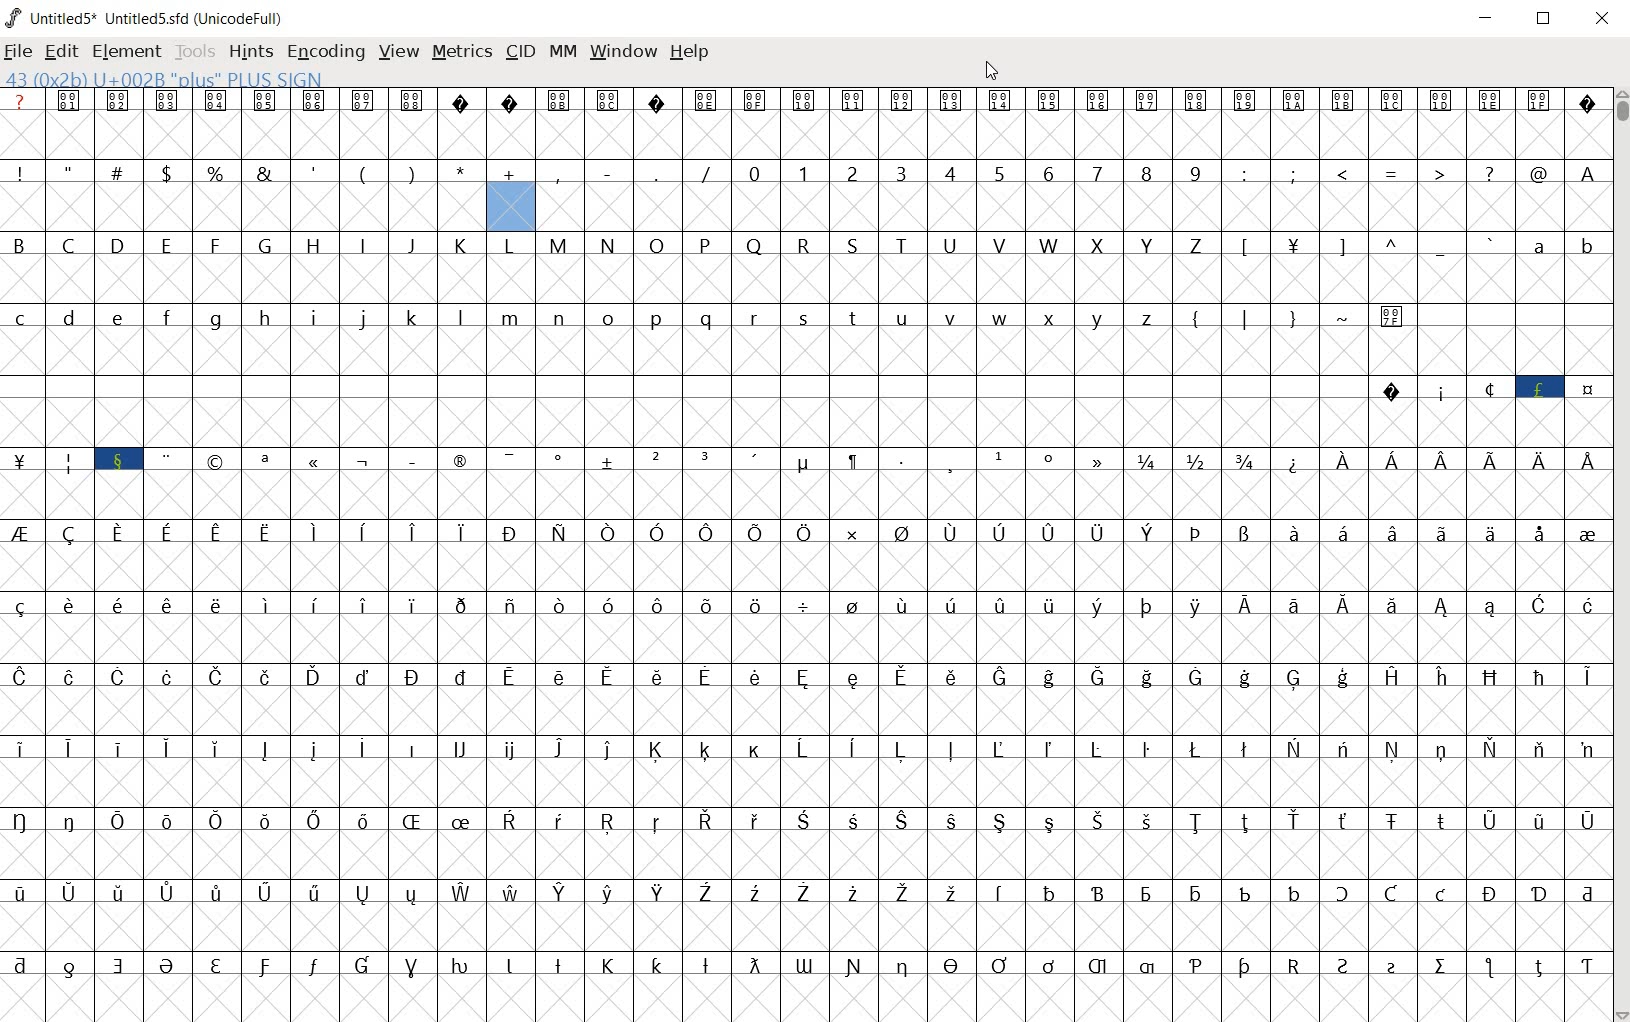 Image resolution: width=1630 pixels, height=1022 pixels. Describe the element at coordinates (995, 72) in the screenshot. I see `cursor` at that location.